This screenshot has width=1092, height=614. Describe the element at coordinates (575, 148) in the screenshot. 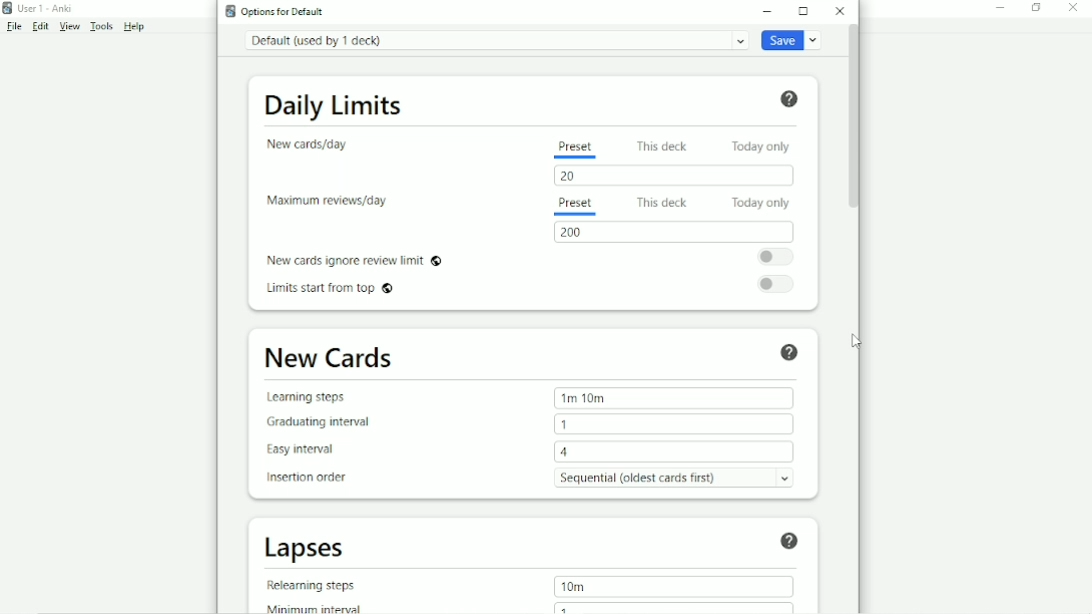

I see `Preset` at that location.